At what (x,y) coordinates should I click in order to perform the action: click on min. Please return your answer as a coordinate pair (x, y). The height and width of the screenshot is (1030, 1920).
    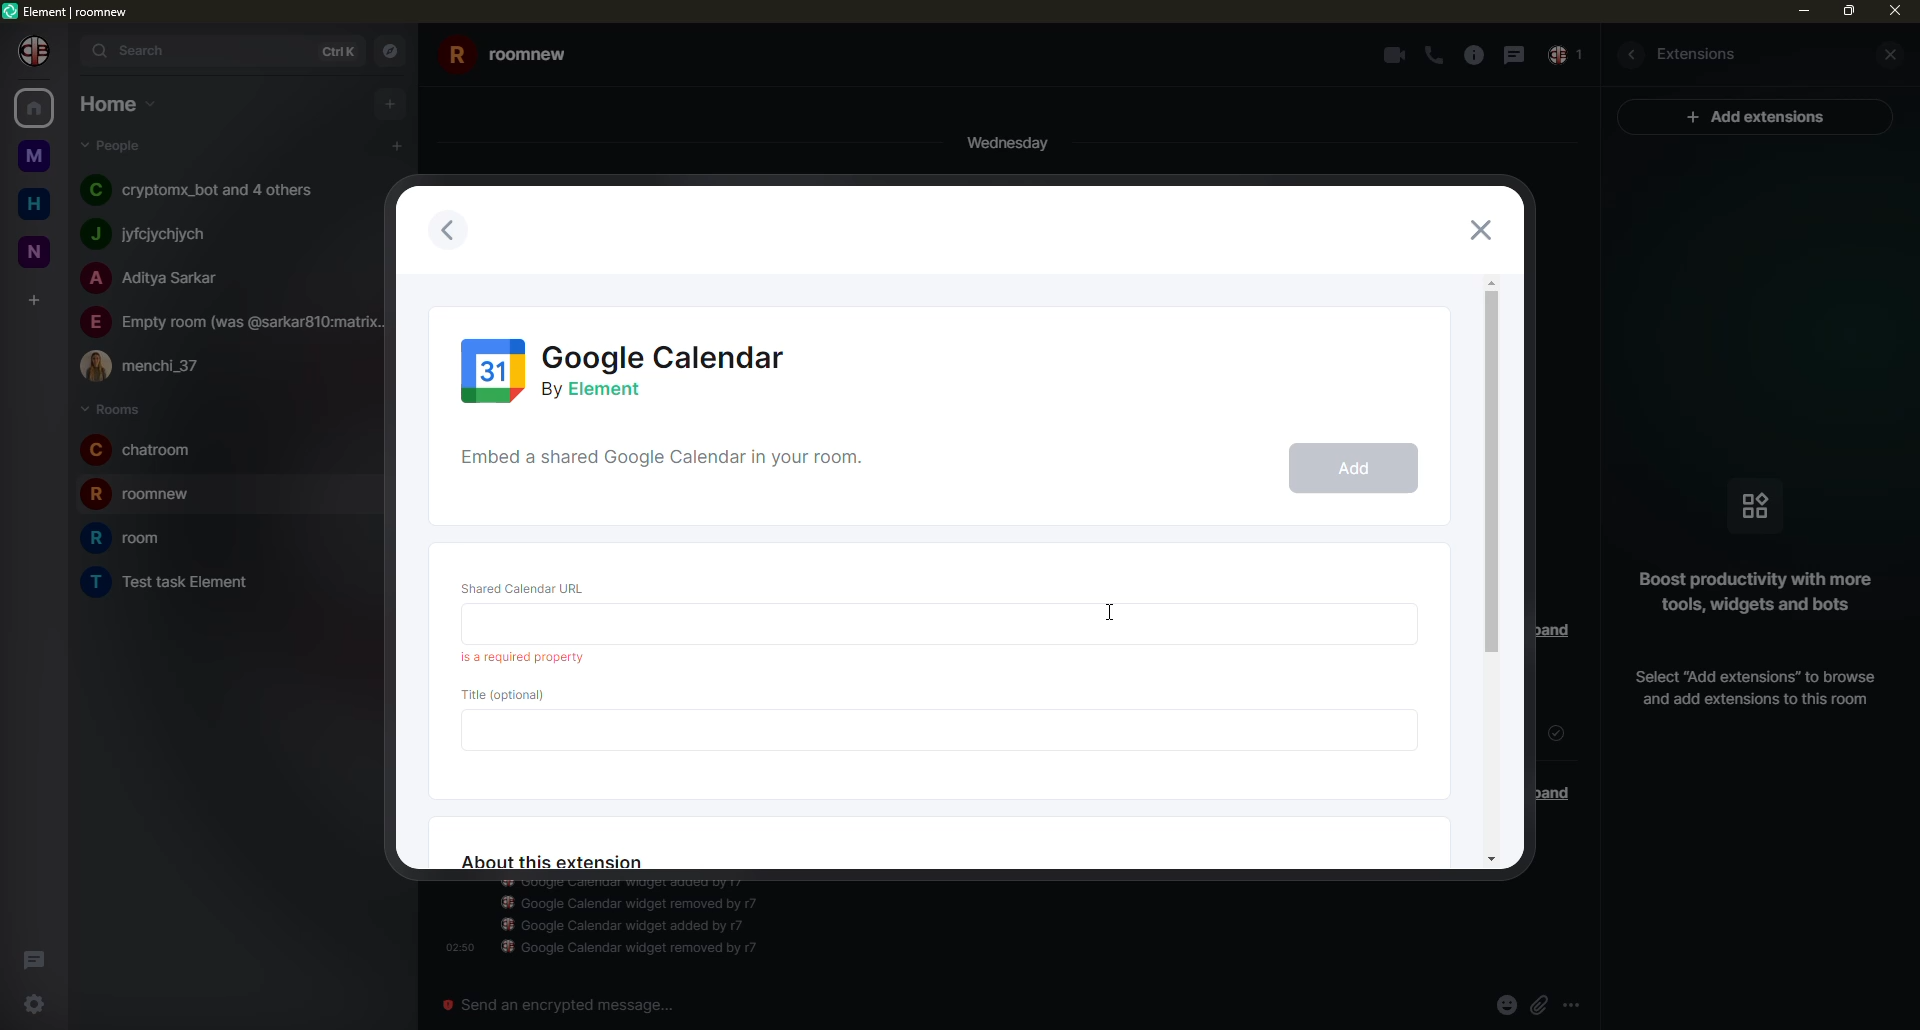
    Looking at the image, I should click on (1797, 11).